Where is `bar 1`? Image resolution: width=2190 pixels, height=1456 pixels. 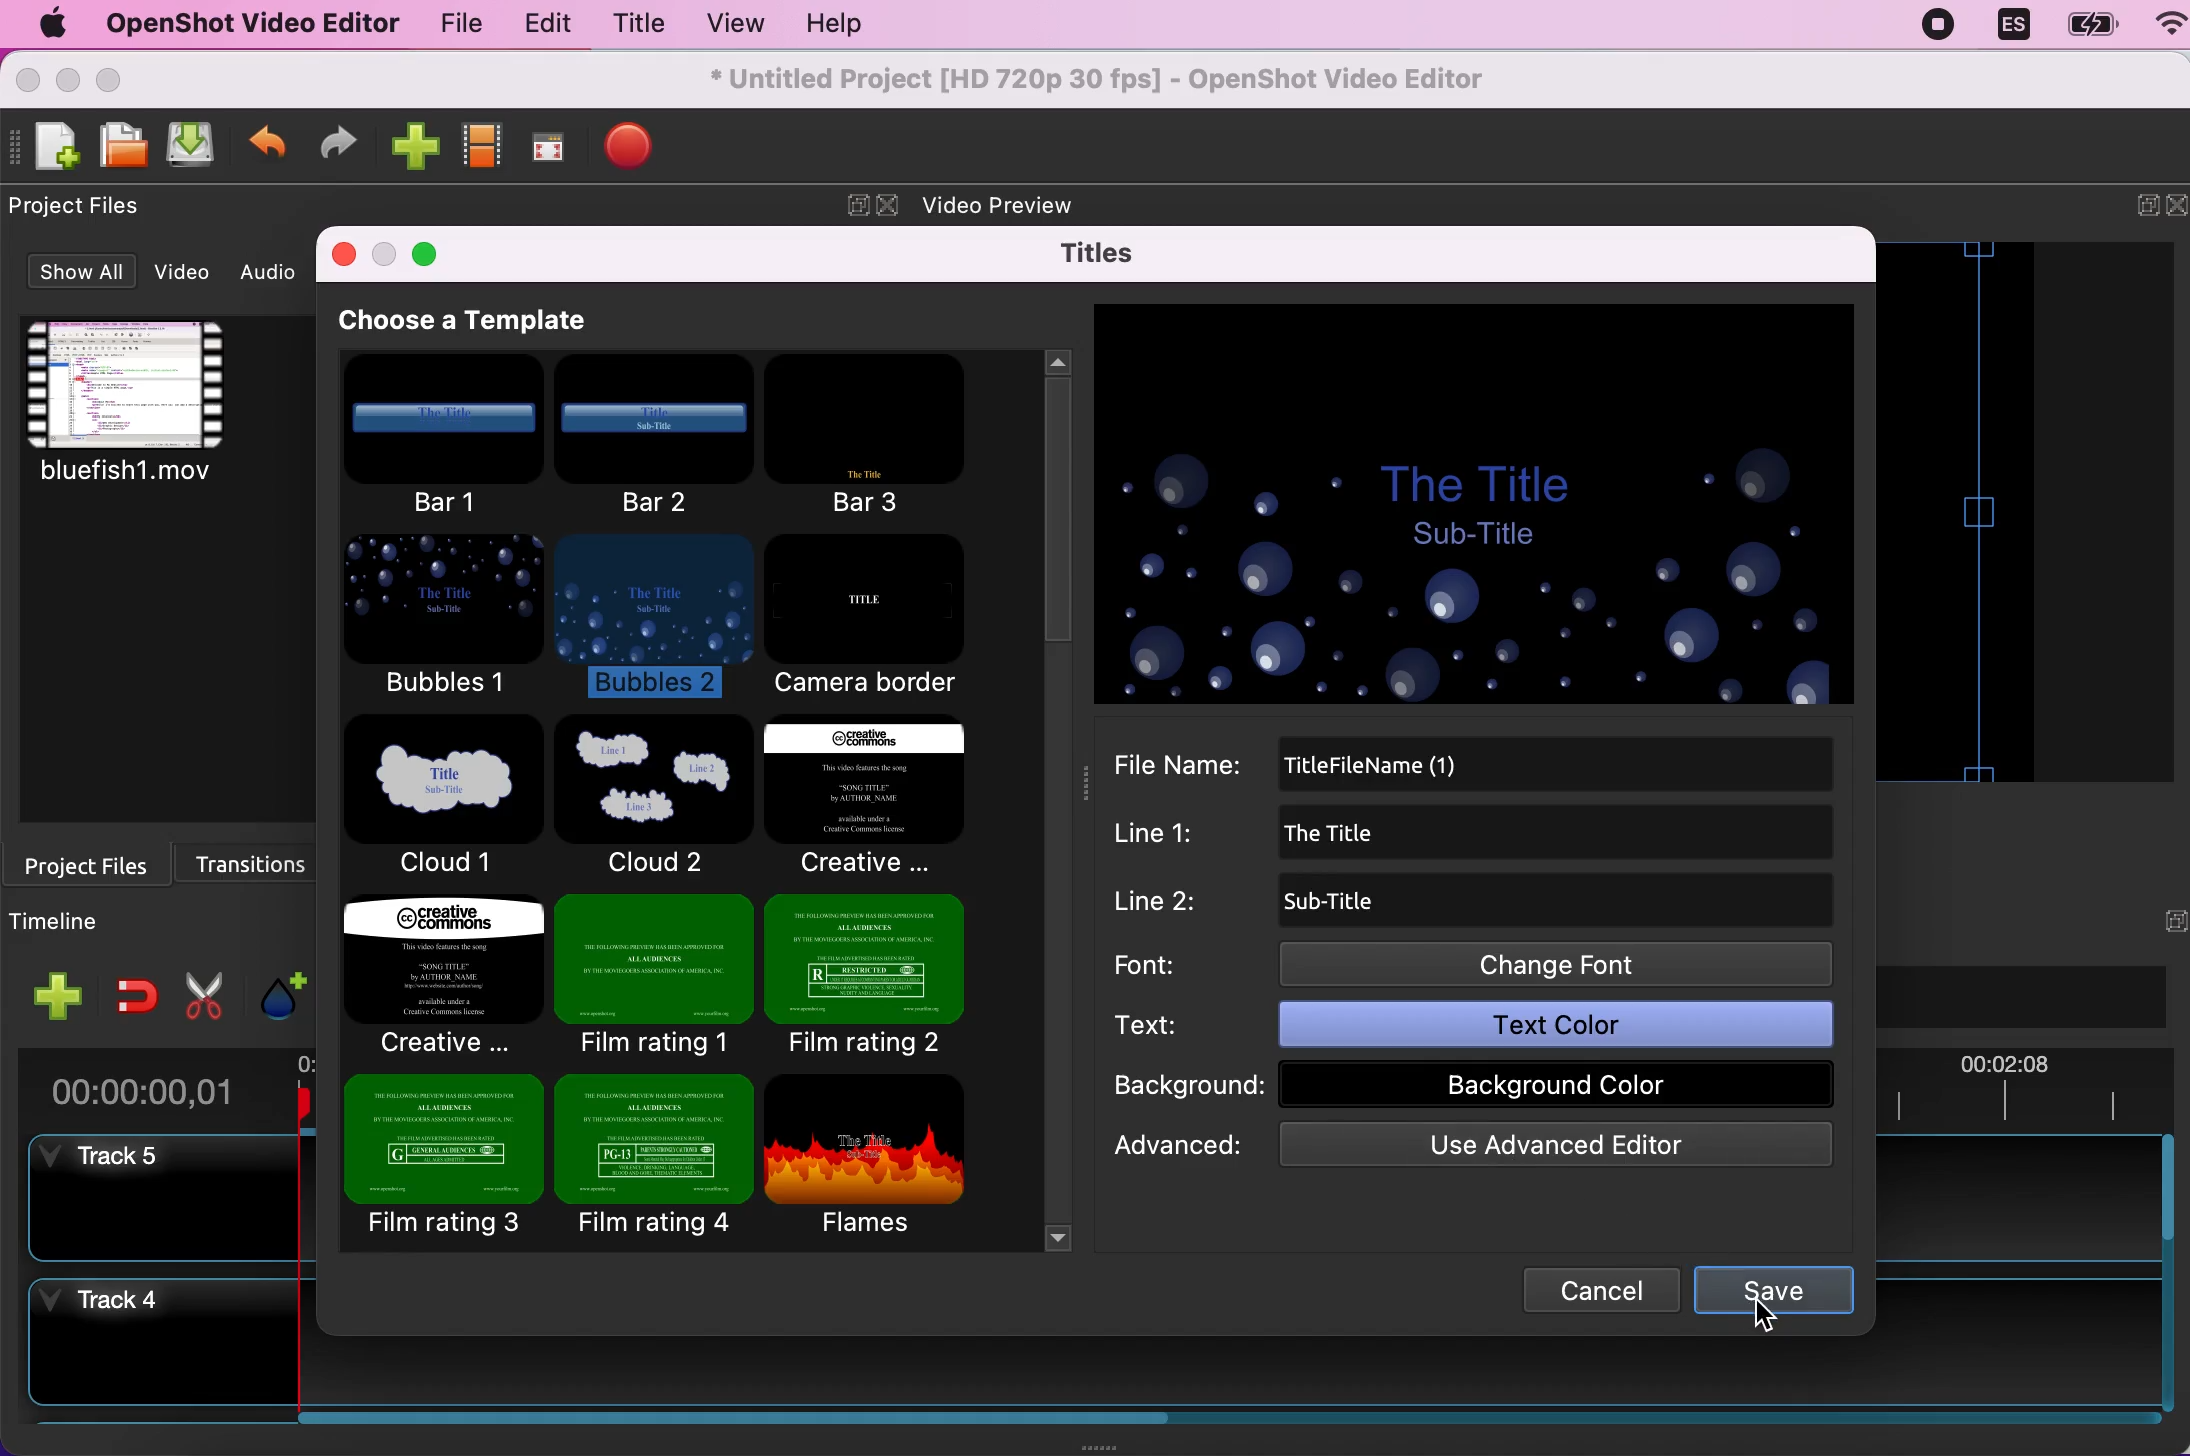
bar 1 is located at coordinates (443, 441).